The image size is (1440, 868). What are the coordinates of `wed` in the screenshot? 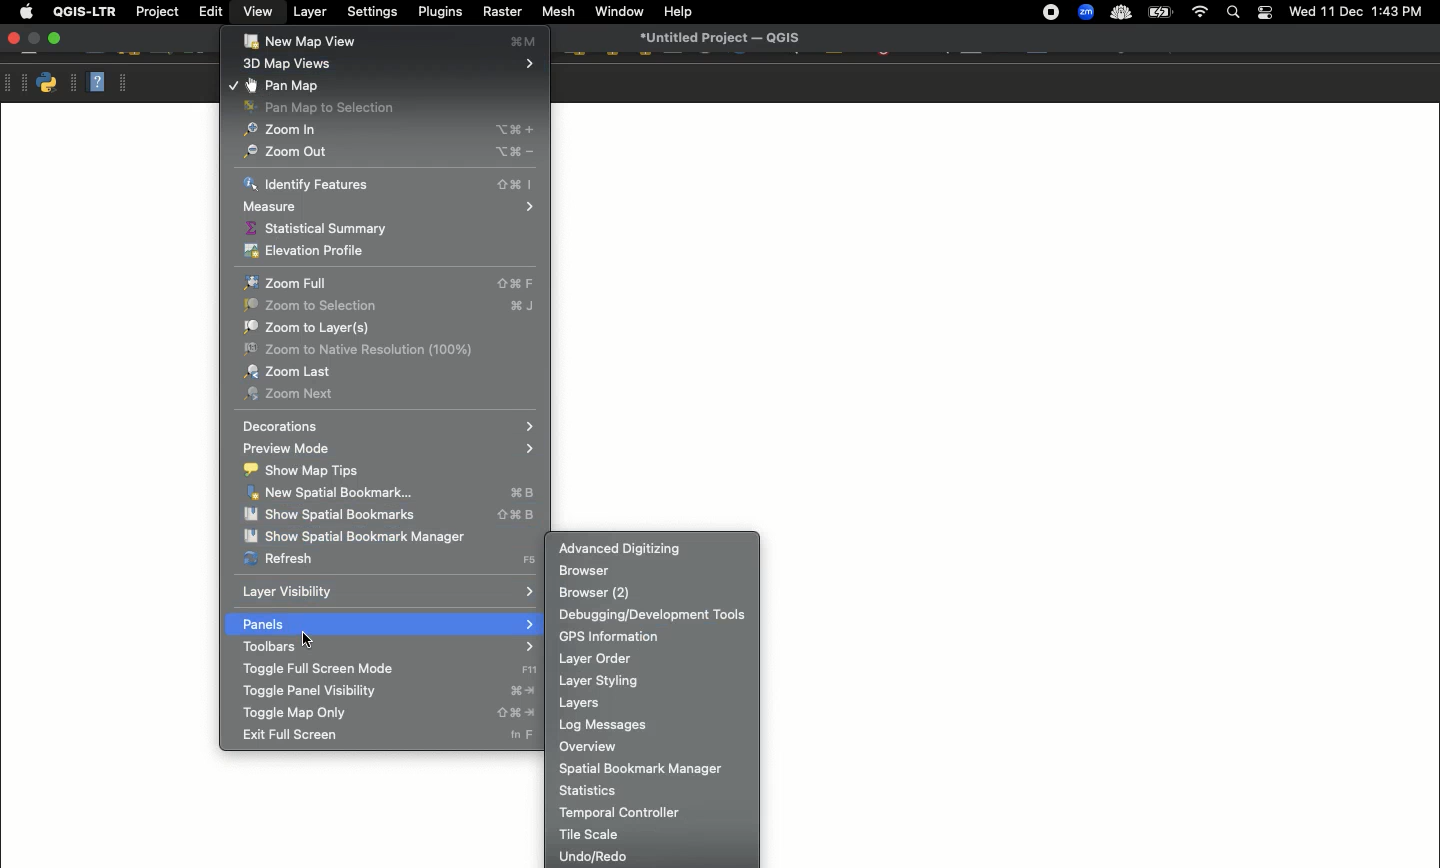 It's located at (1300, 13).